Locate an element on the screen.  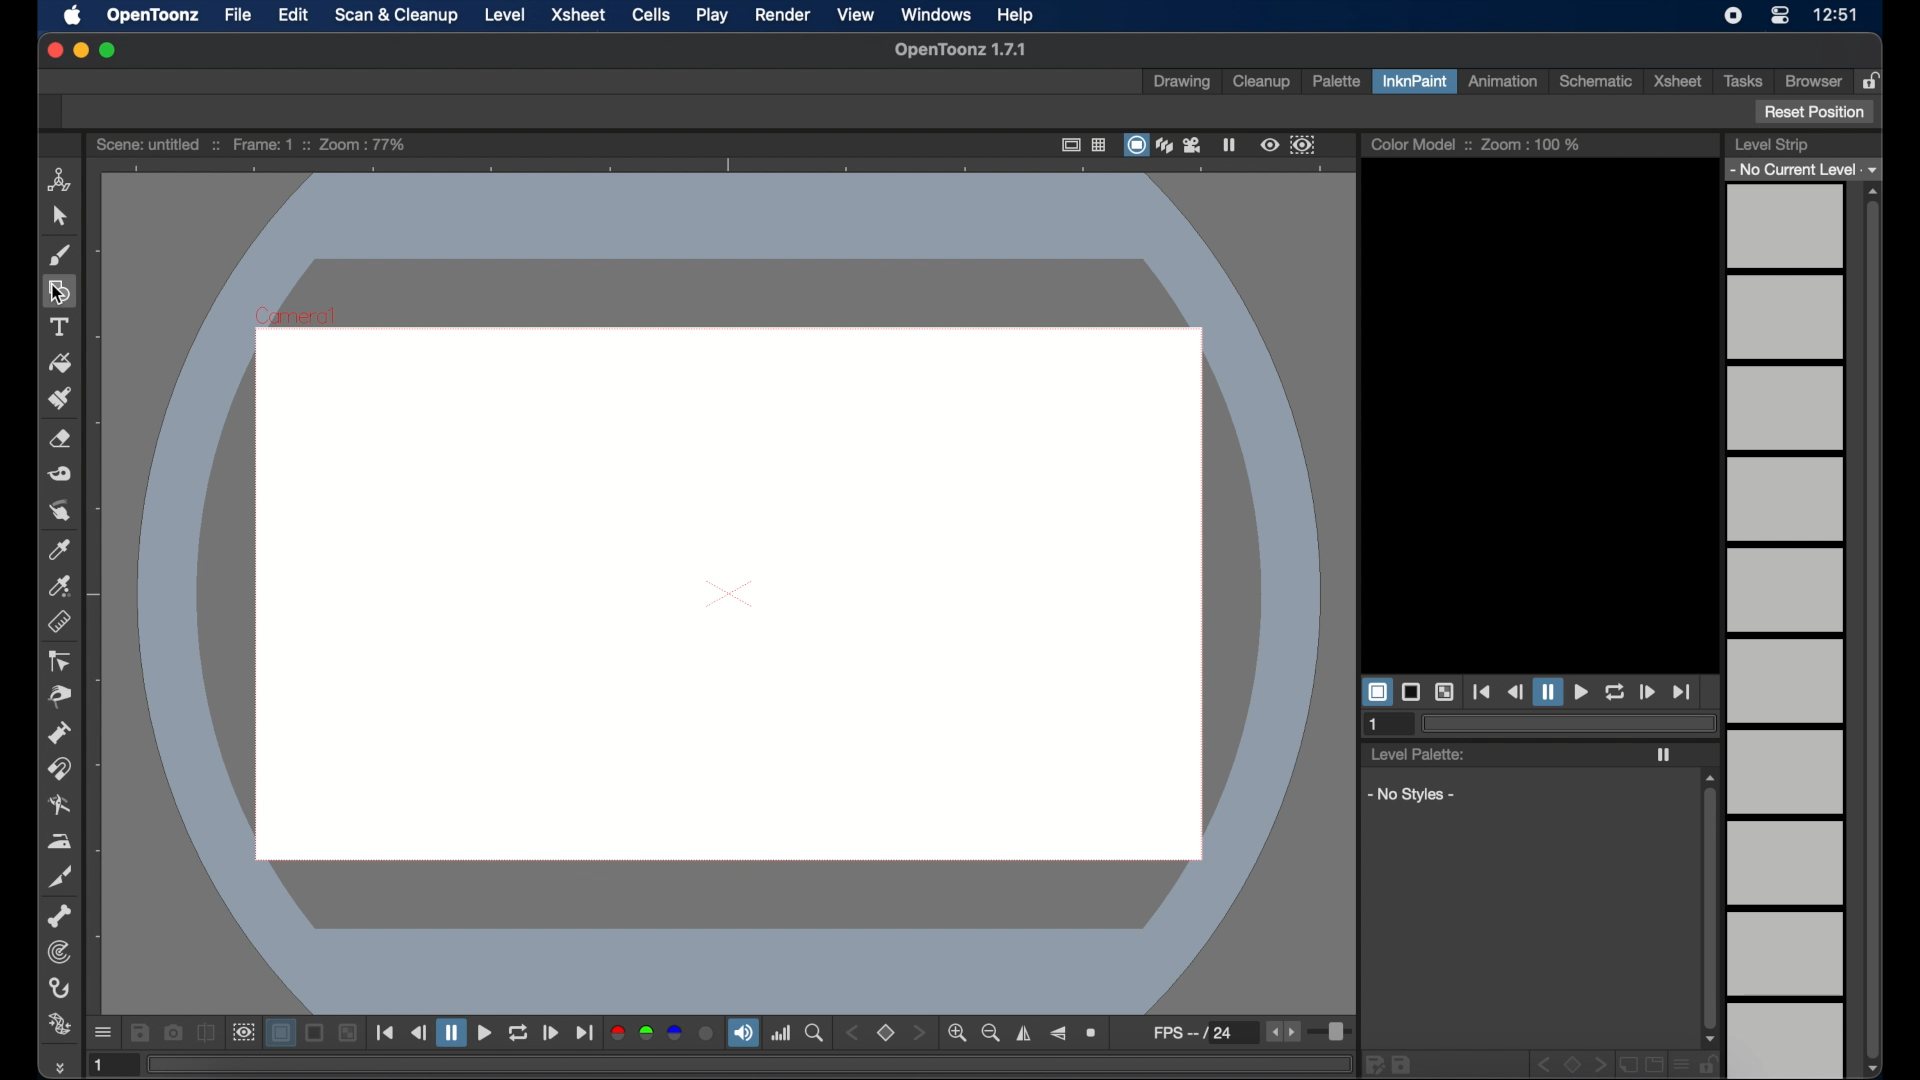
close is located at coordinates (53, 51).